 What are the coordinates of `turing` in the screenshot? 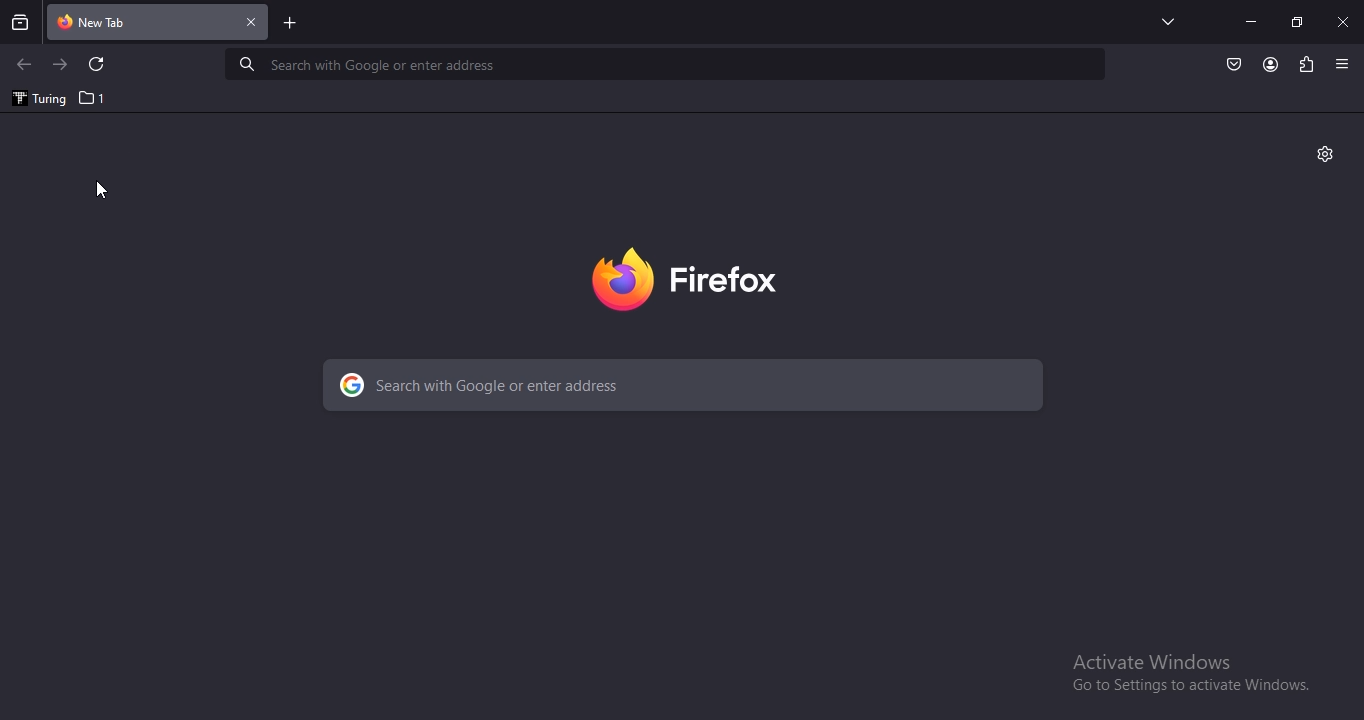 It's located at (37, 99).